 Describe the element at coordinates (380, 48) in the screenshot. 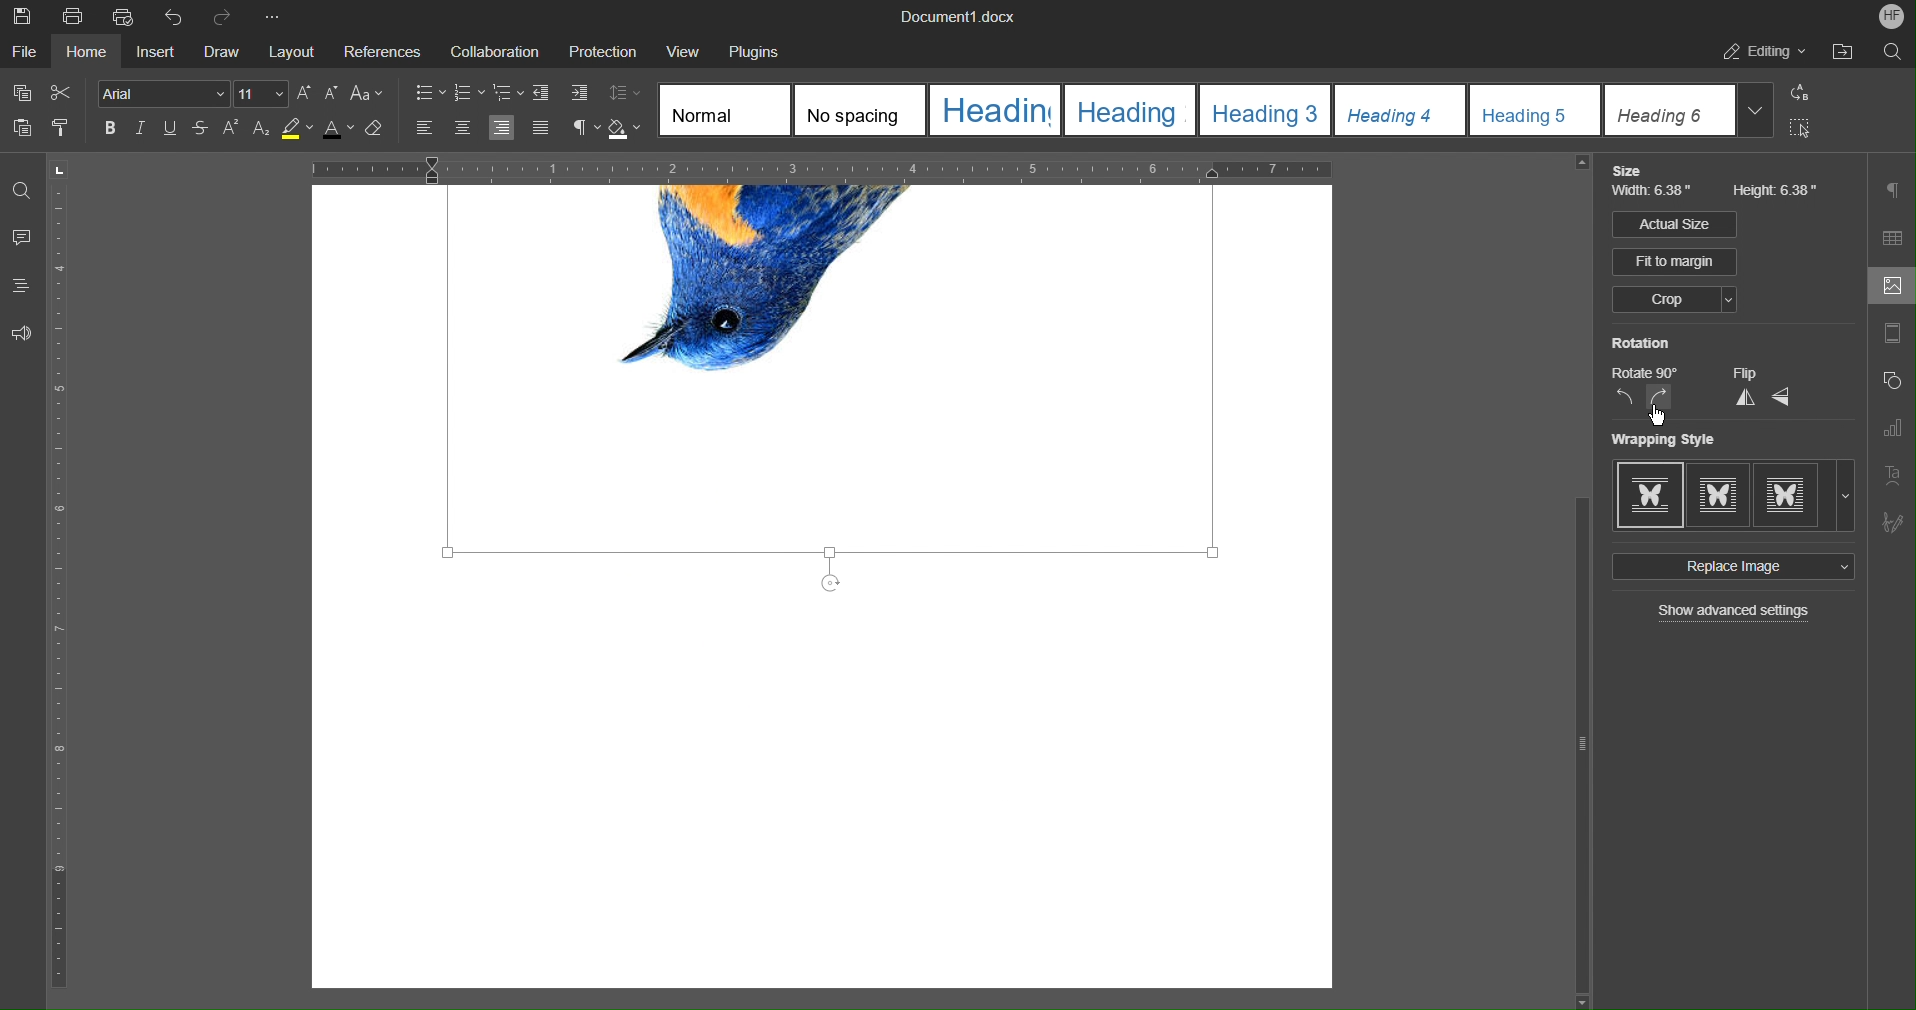

I see `References` at that location.